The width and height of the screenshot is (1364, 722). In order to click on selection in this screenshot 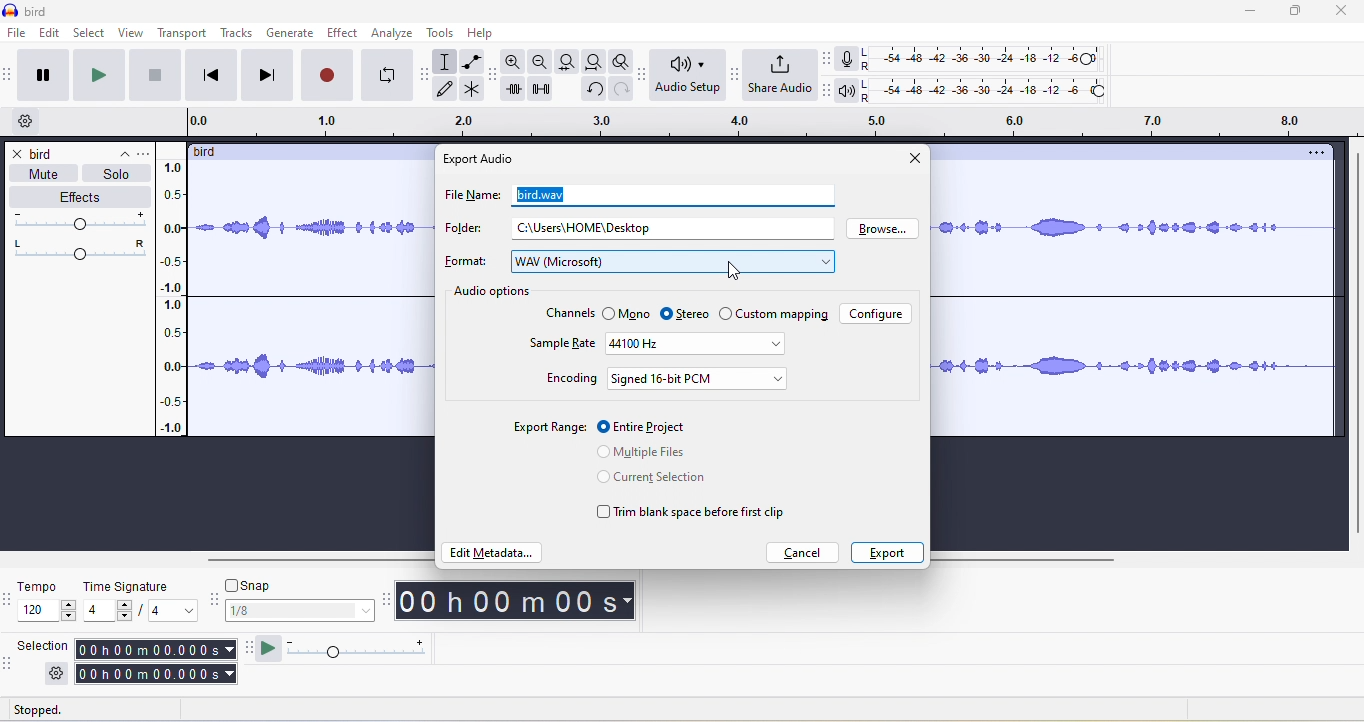, I will do `click(156, 662)`.